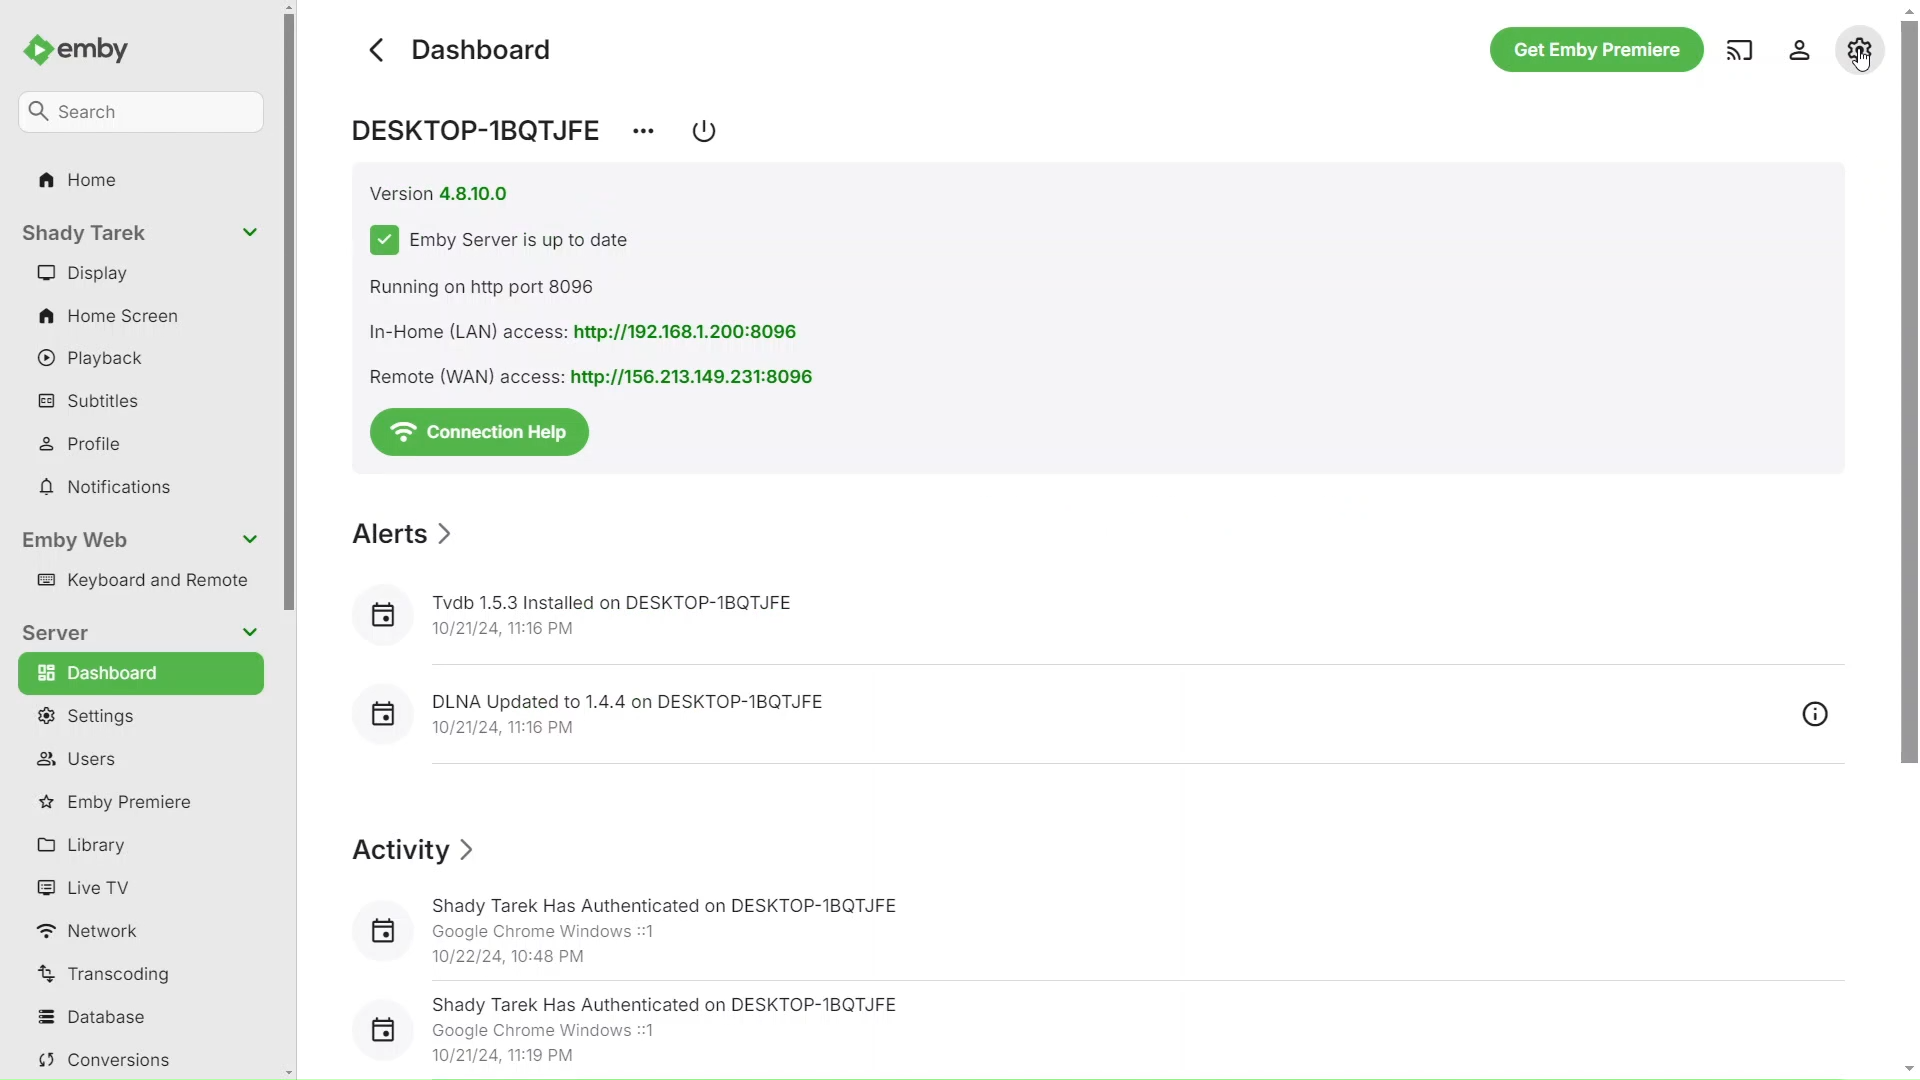  I want to click on media, so click(1741, 52).